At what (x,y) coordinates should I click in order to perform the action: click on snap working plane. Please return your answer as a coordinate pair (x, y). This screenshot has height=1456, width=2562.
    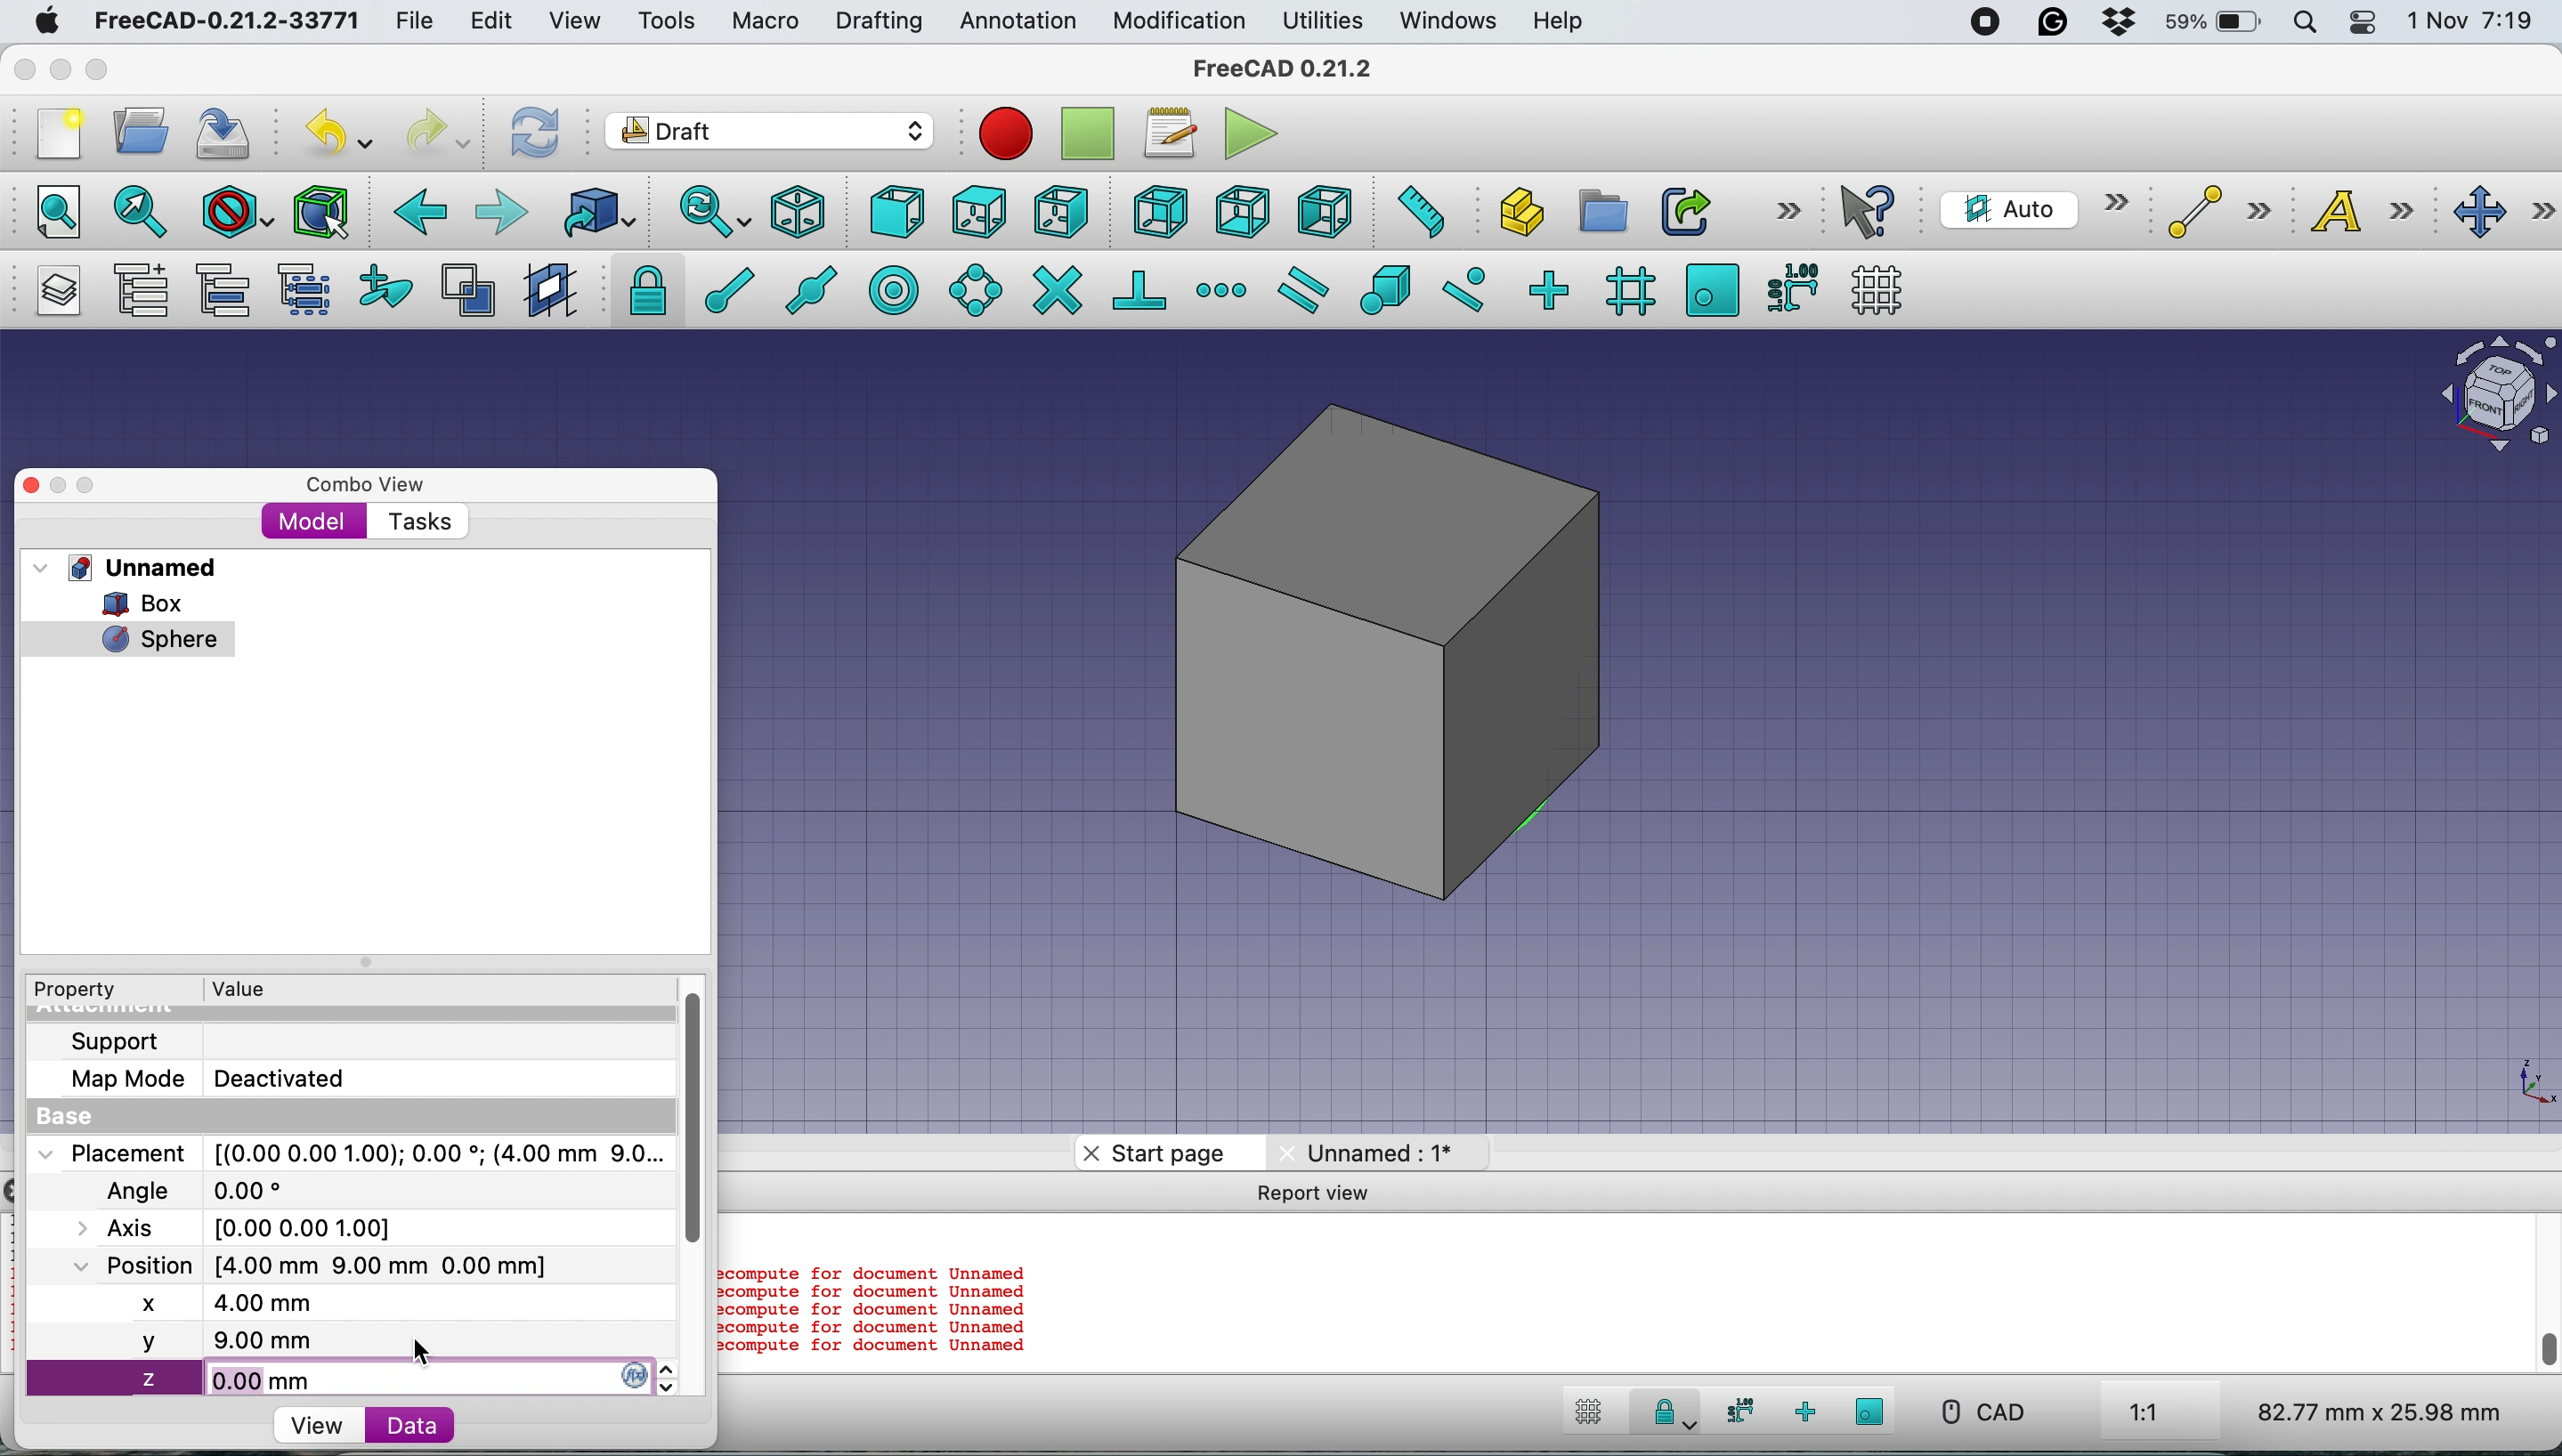
    Looking at the image, I should click on (1871, 1411).